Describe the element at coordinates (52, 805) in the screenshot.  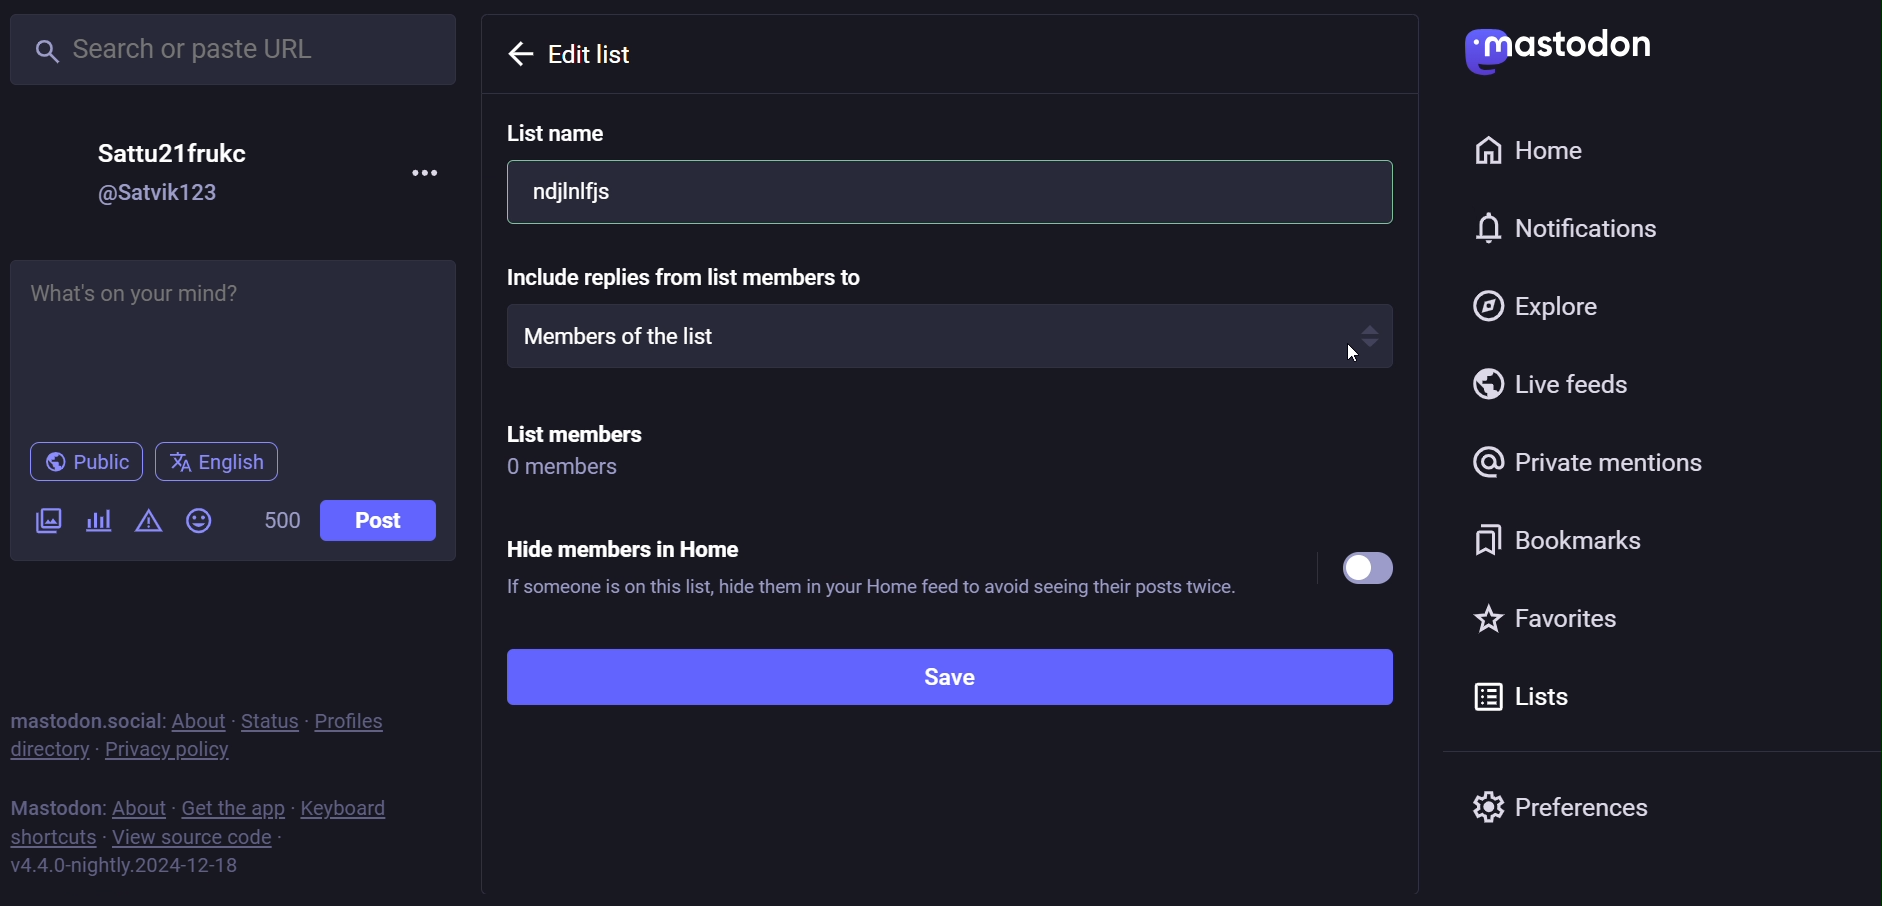
I see `mastodon` at that location.